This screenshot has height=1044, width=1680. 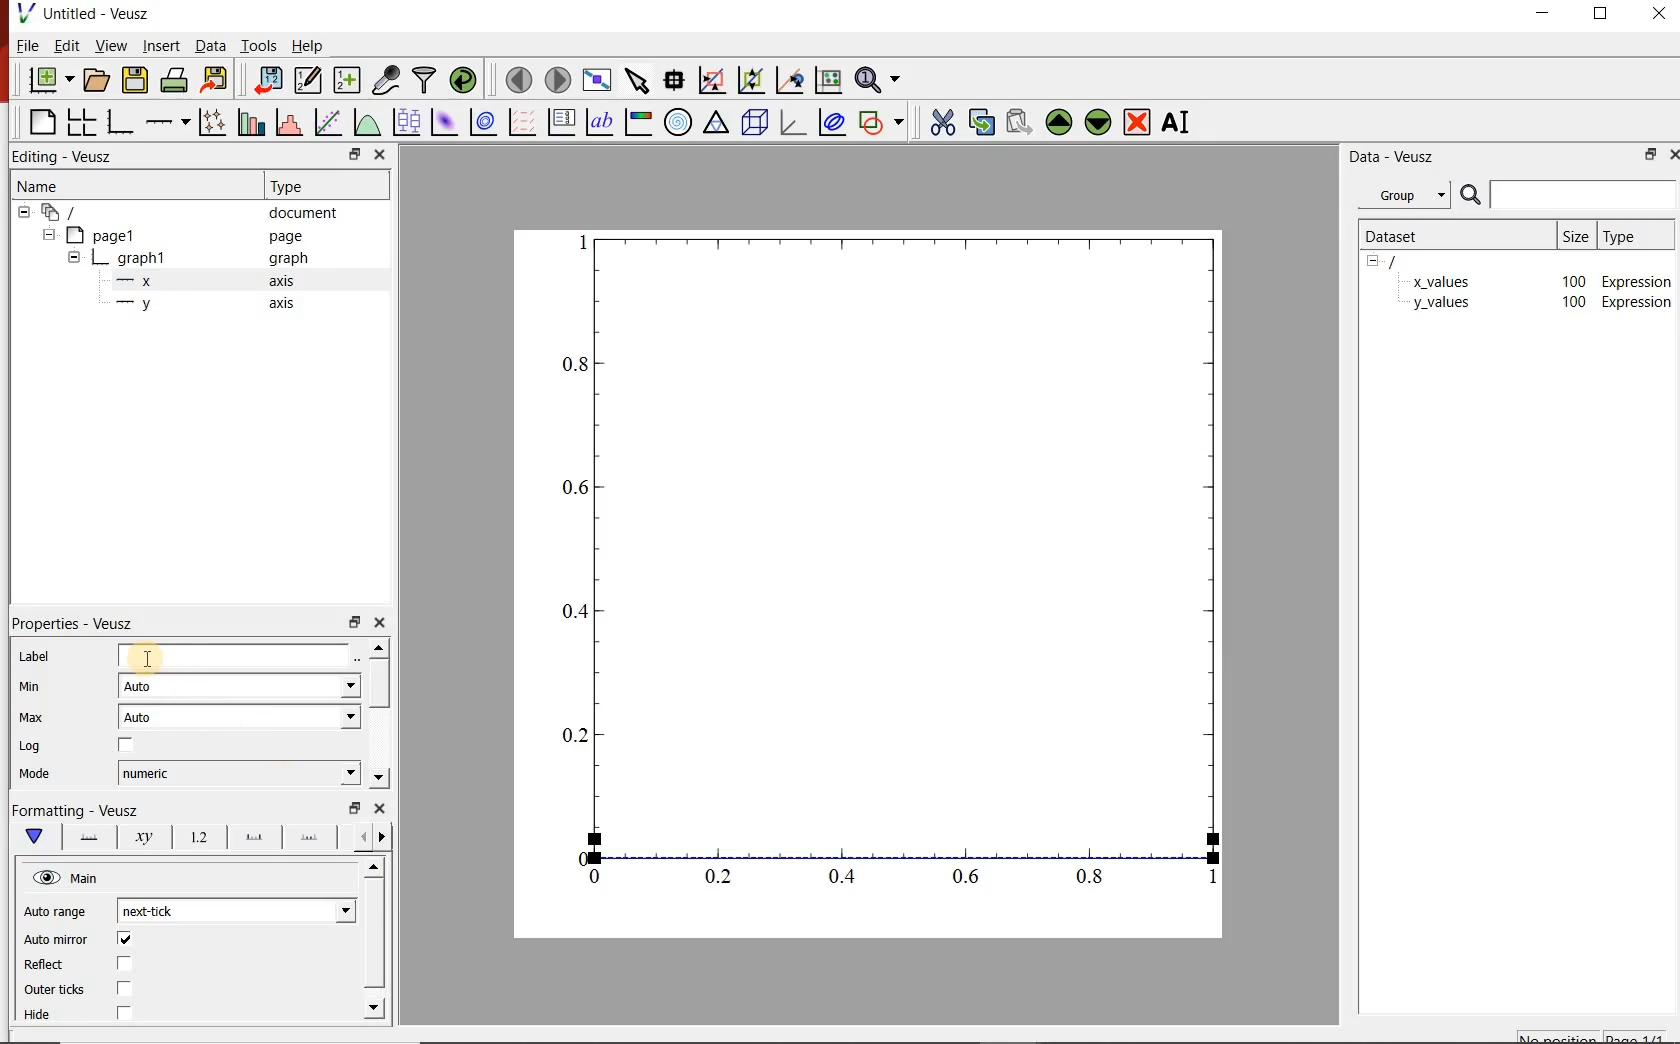 What do you see at coordinates (58, 938) in the screenshot?
I see `‘Auto mirror` at bounding box center [58, 938].